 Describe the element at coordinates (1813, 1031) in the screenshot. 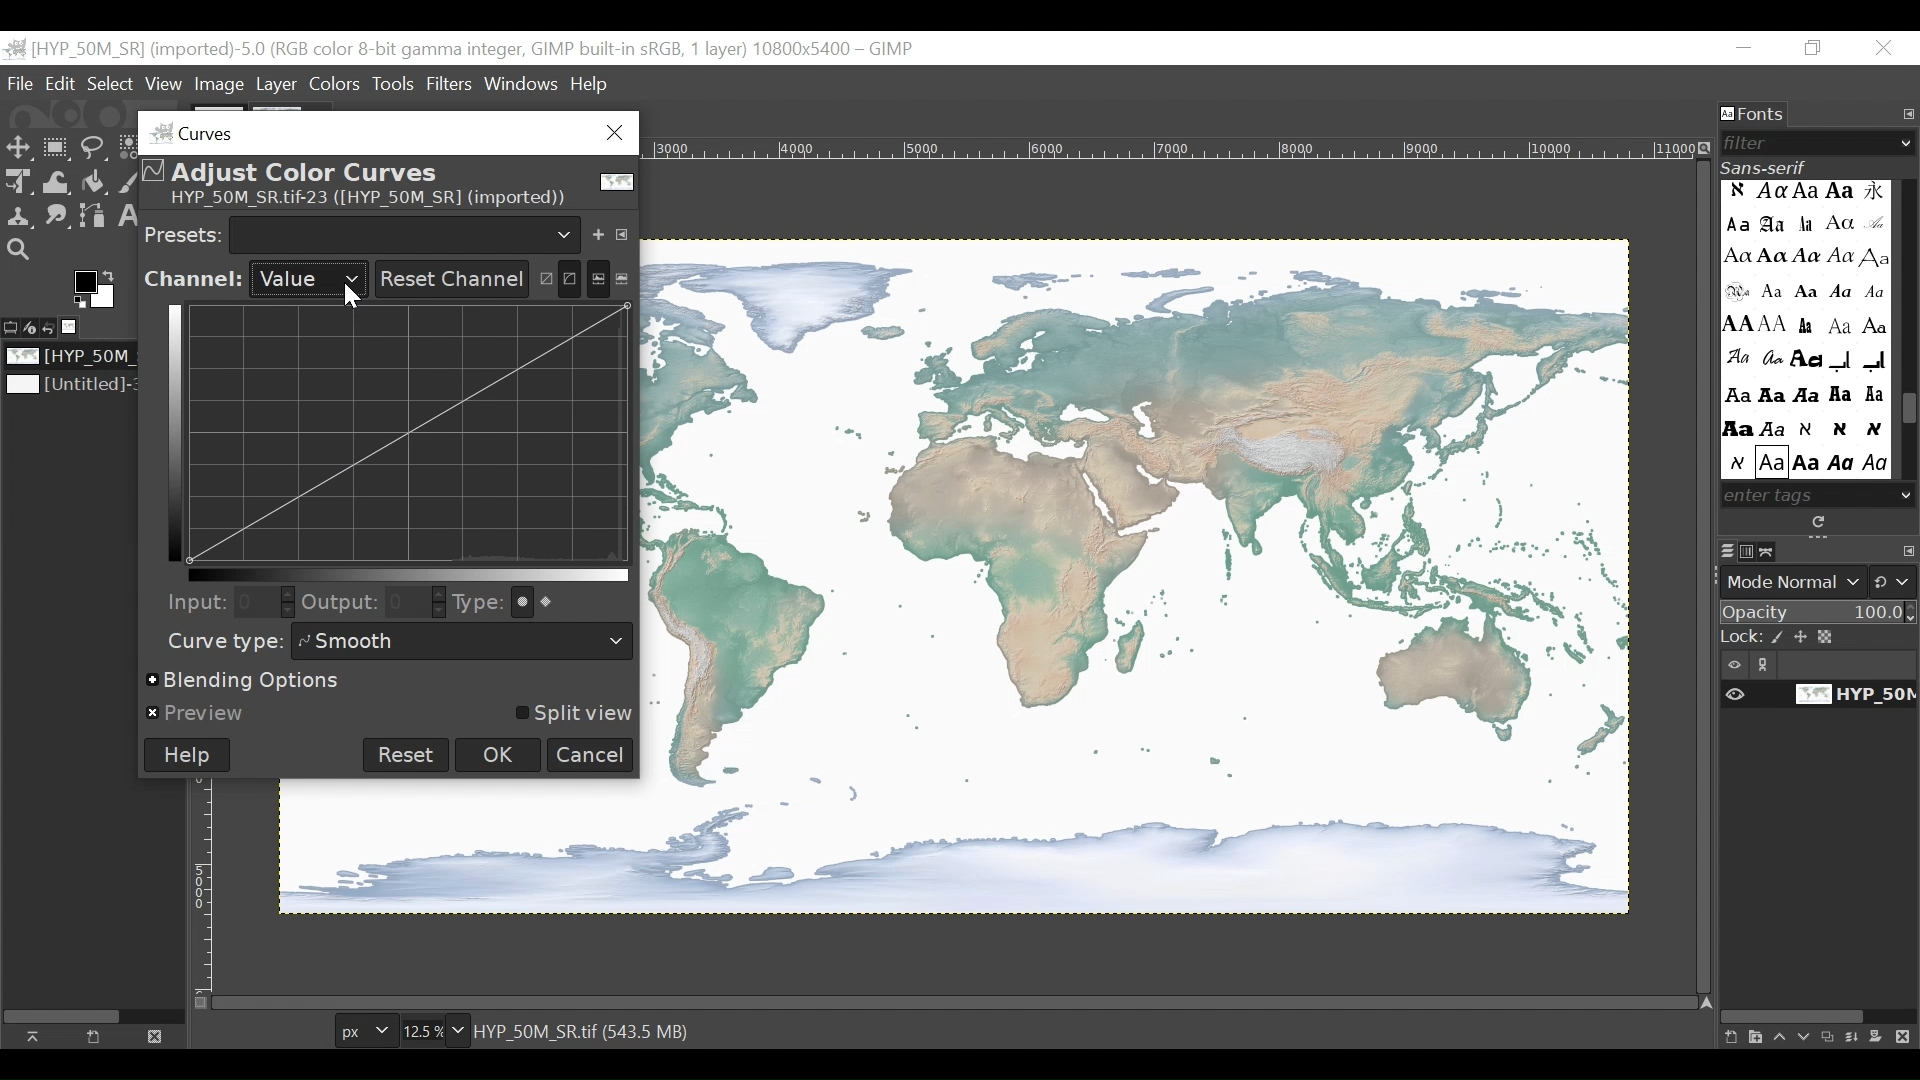

I see `layer panel` at that location.